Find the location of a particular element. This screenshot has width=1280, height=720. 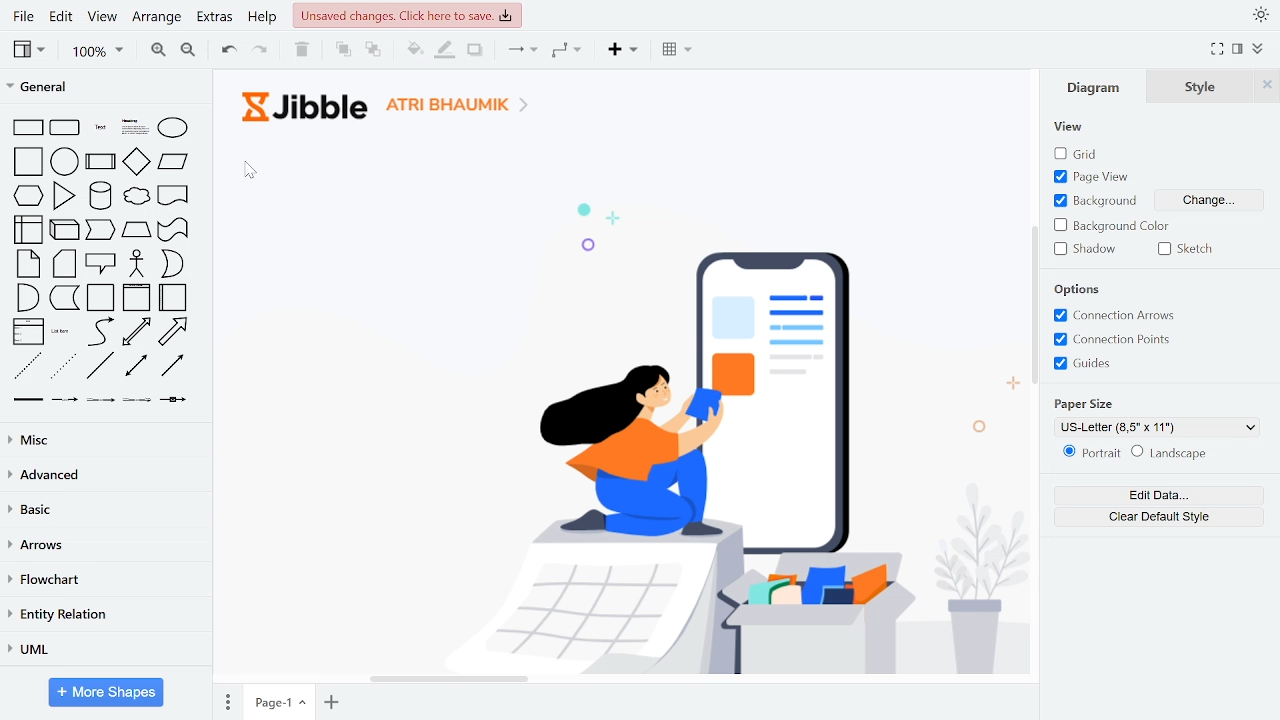

general shapes is located at coordinates (63, 263).